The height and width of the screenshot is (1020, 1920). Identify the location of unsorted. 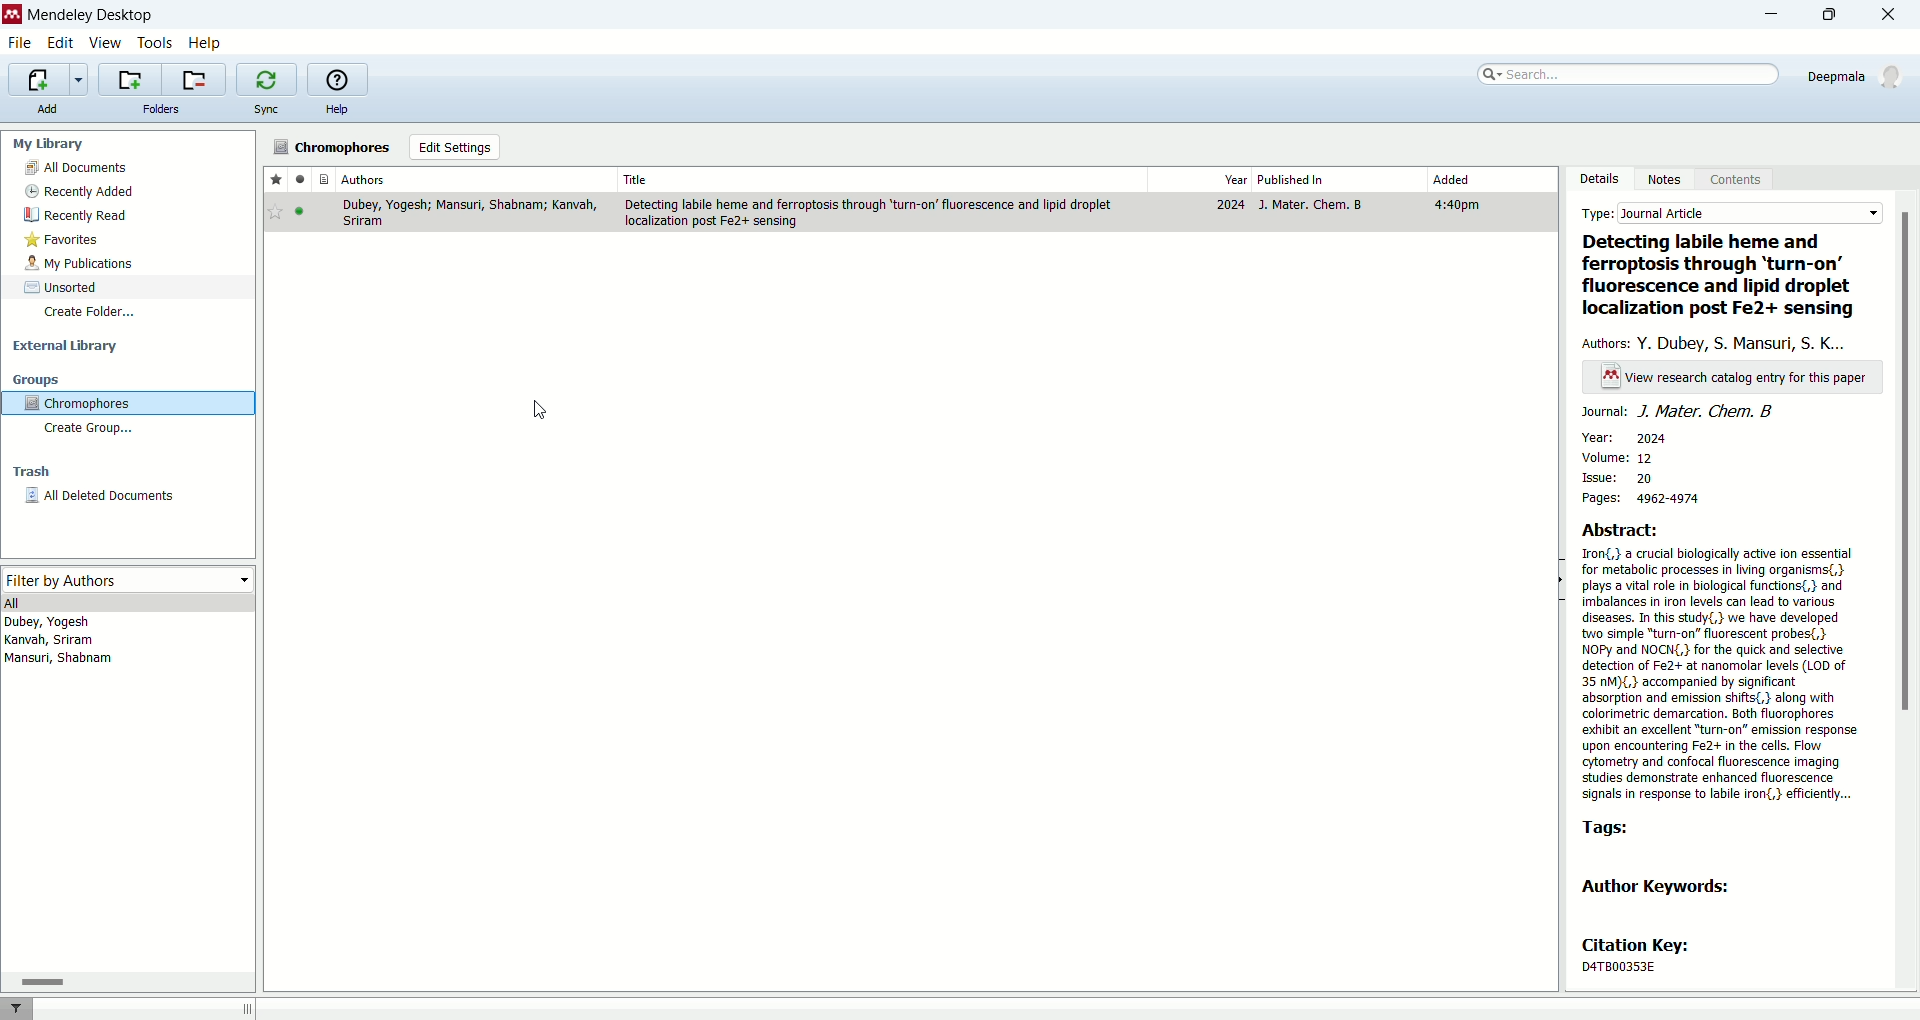
(61, 287).